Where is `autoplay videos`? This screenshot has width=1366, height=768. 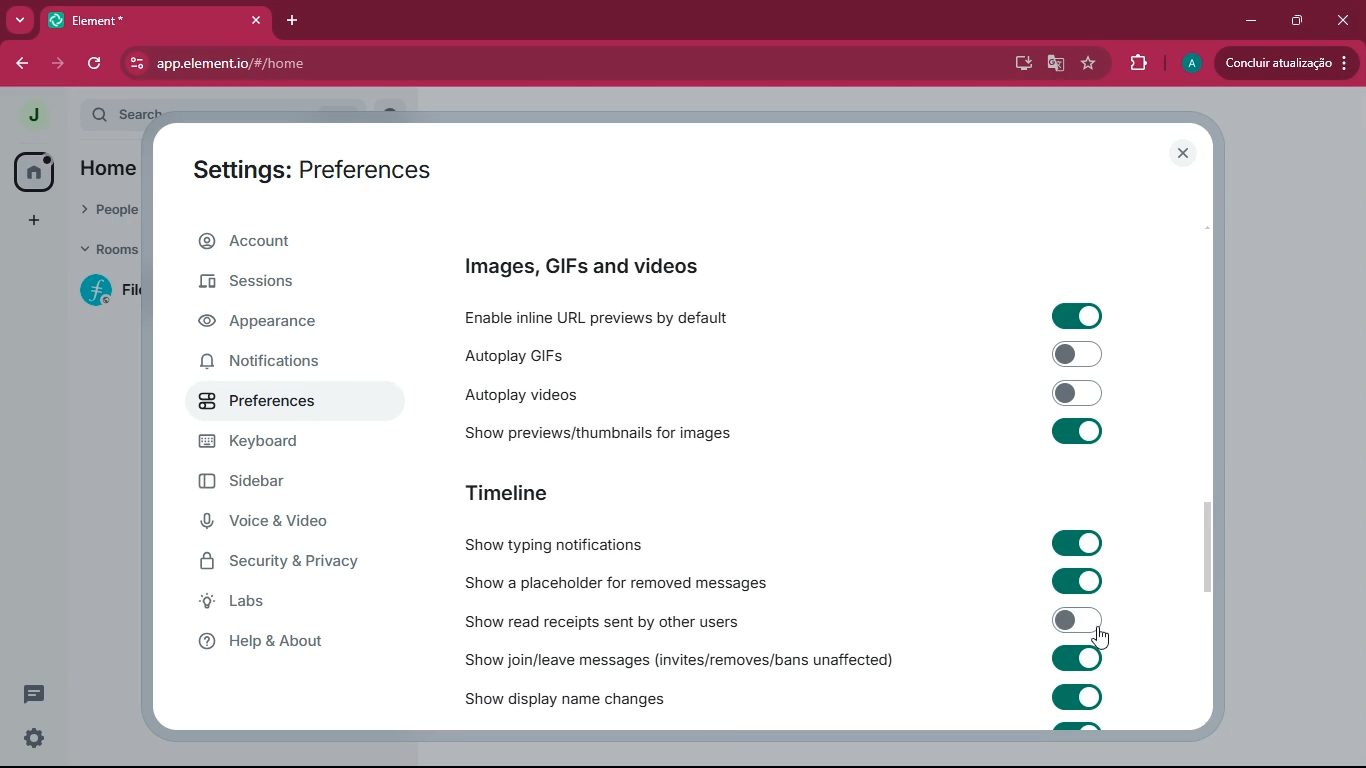
autoplay videos is located at coordinates (629, 392).